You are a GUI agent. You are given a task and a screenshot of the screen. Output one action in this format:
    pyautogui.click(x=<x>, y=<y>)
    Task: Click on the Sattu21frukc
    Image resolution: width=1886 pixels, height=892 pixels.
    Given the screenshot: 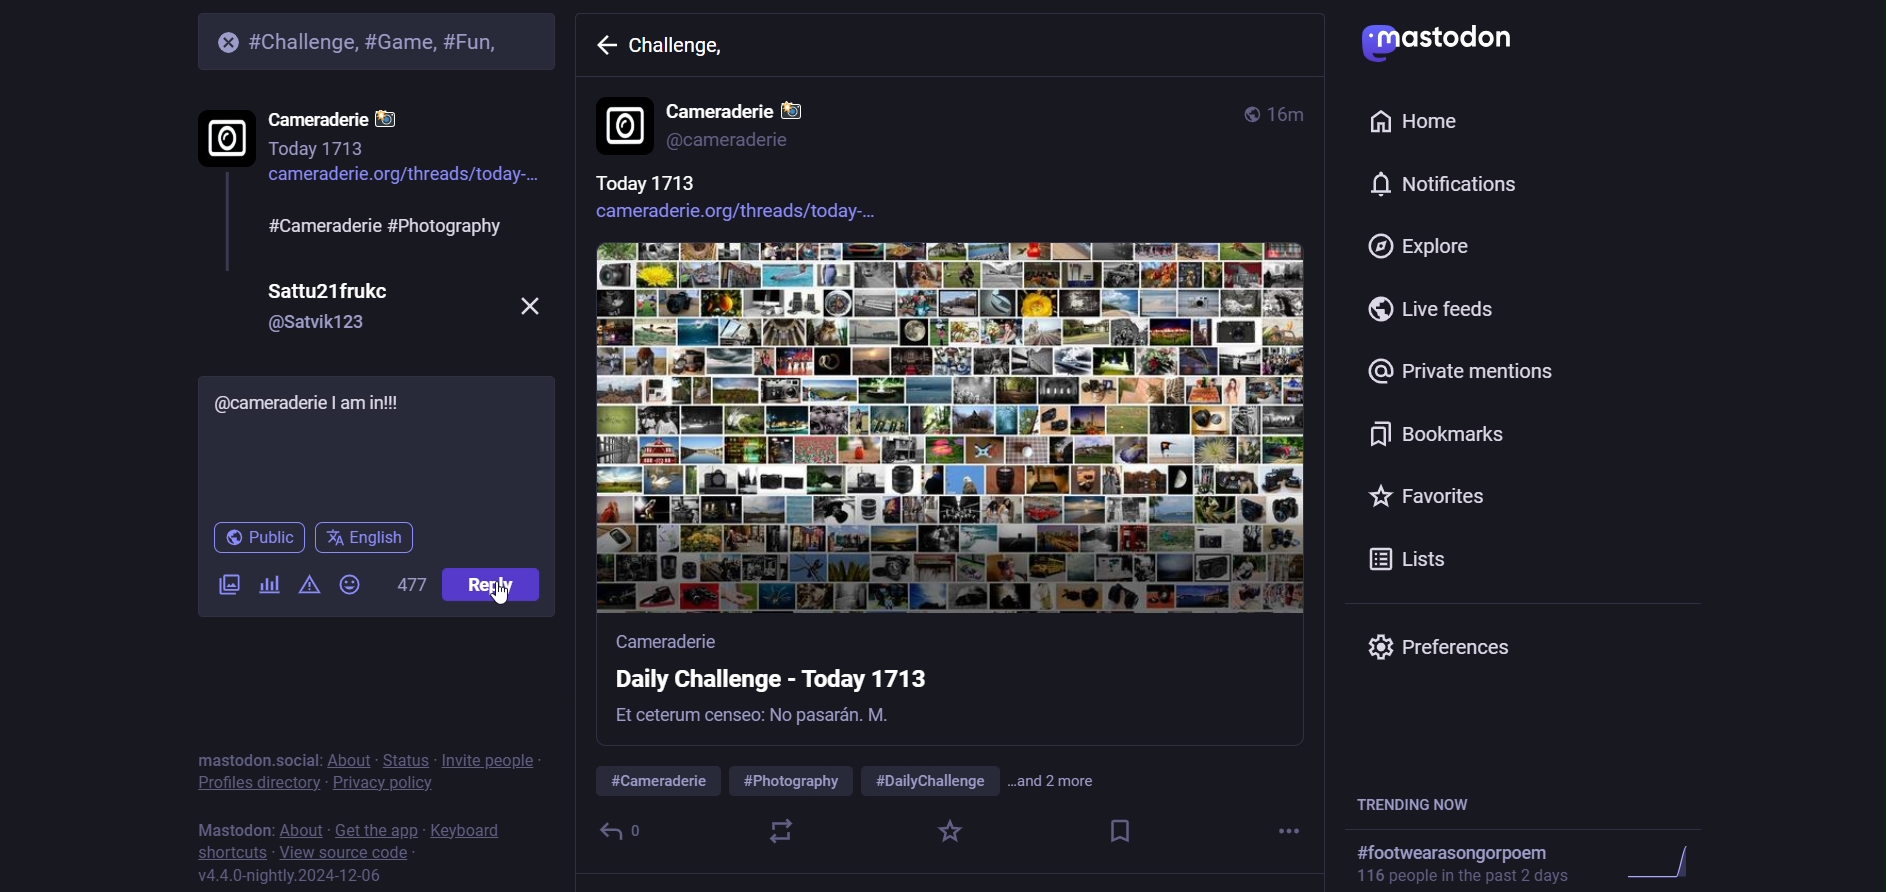 What is the action you would take?
    pyautogui.click(x=324, y=284)
    